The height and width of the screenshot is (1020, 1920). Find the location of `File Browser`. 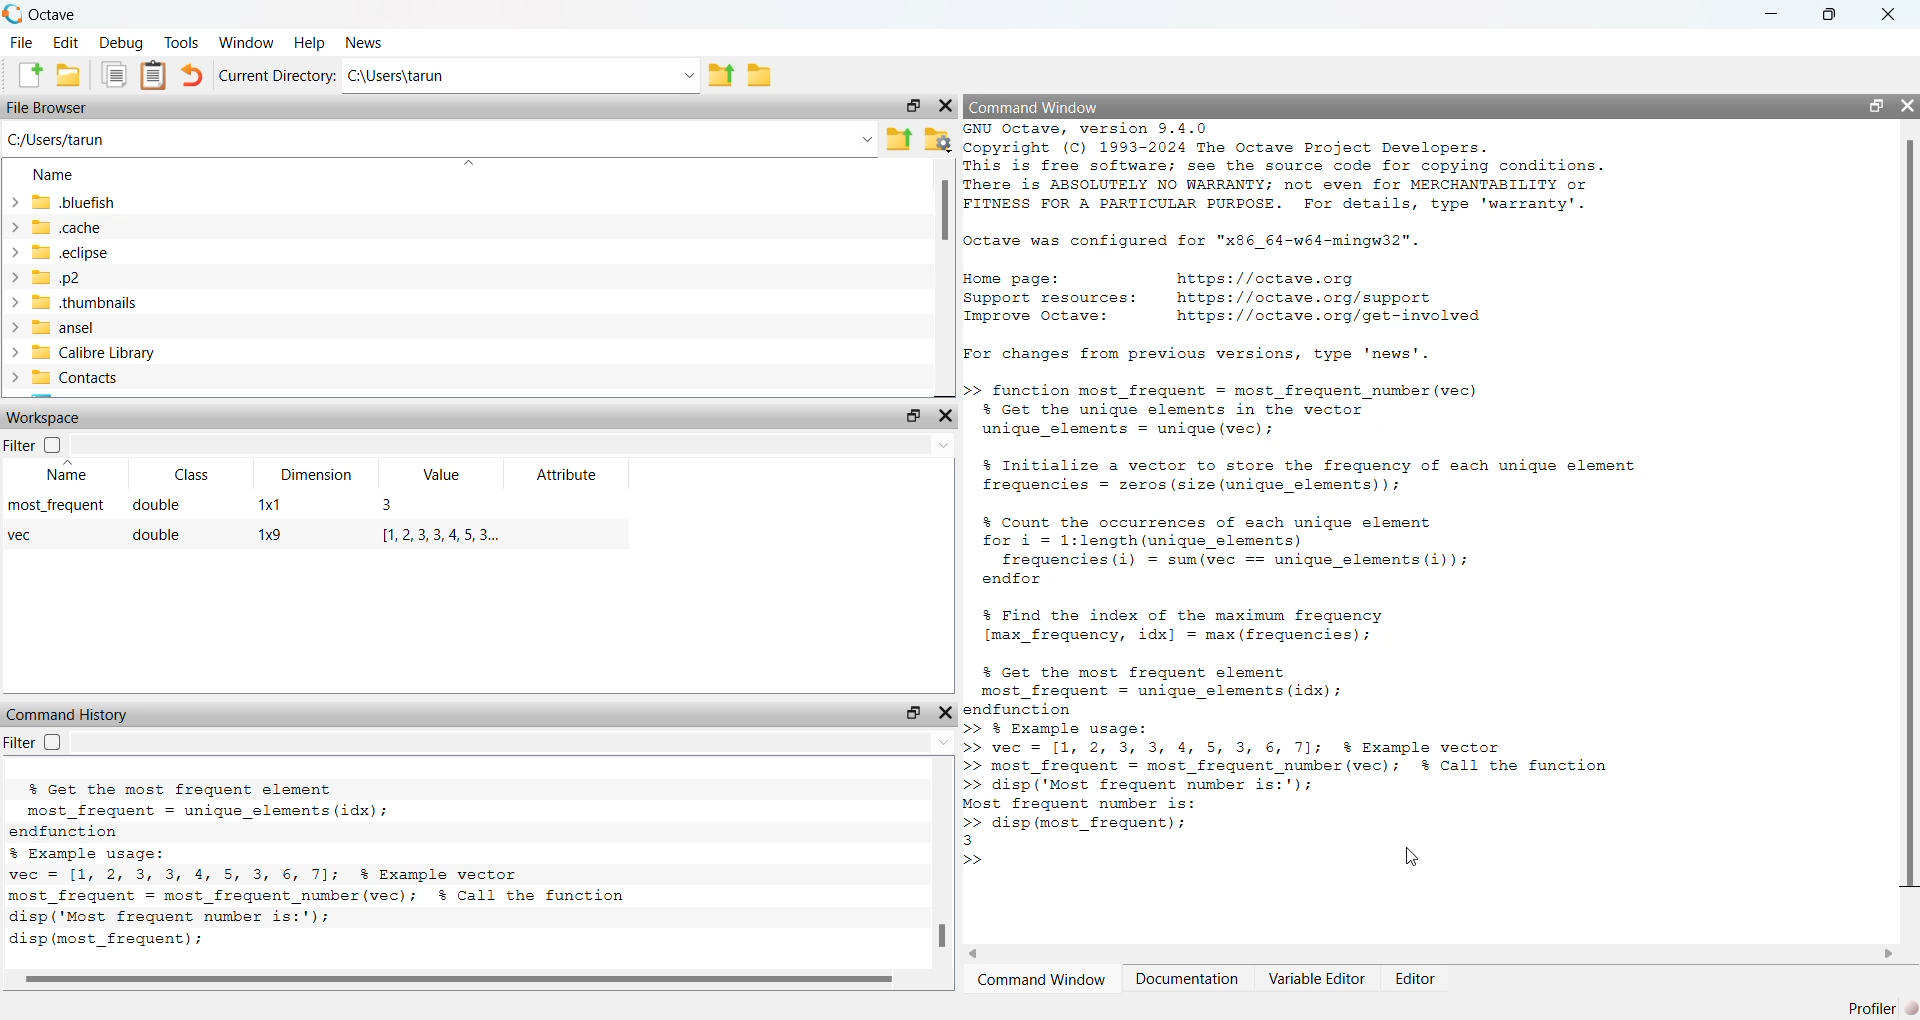

File Browser is located at coordinates (46, 107).